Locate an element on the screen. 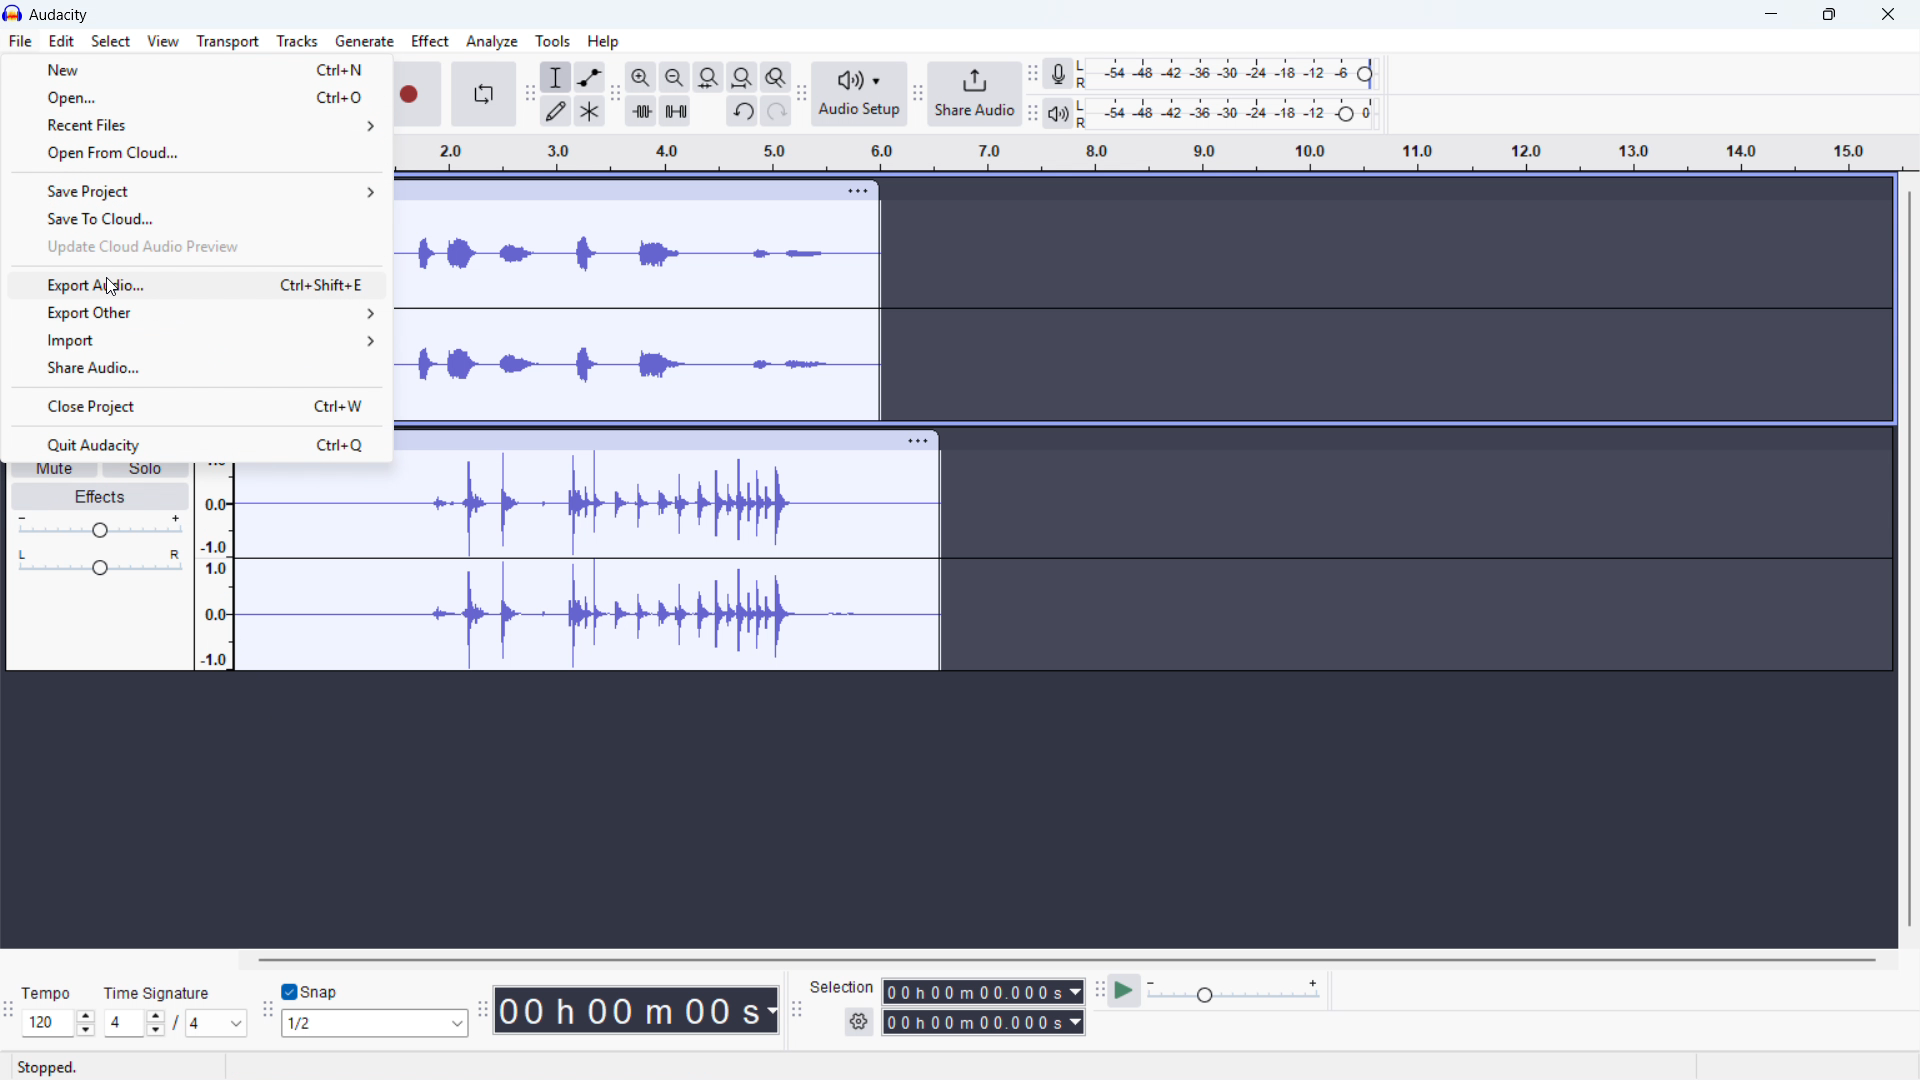  Open track options is located at coordinates (860, 188).